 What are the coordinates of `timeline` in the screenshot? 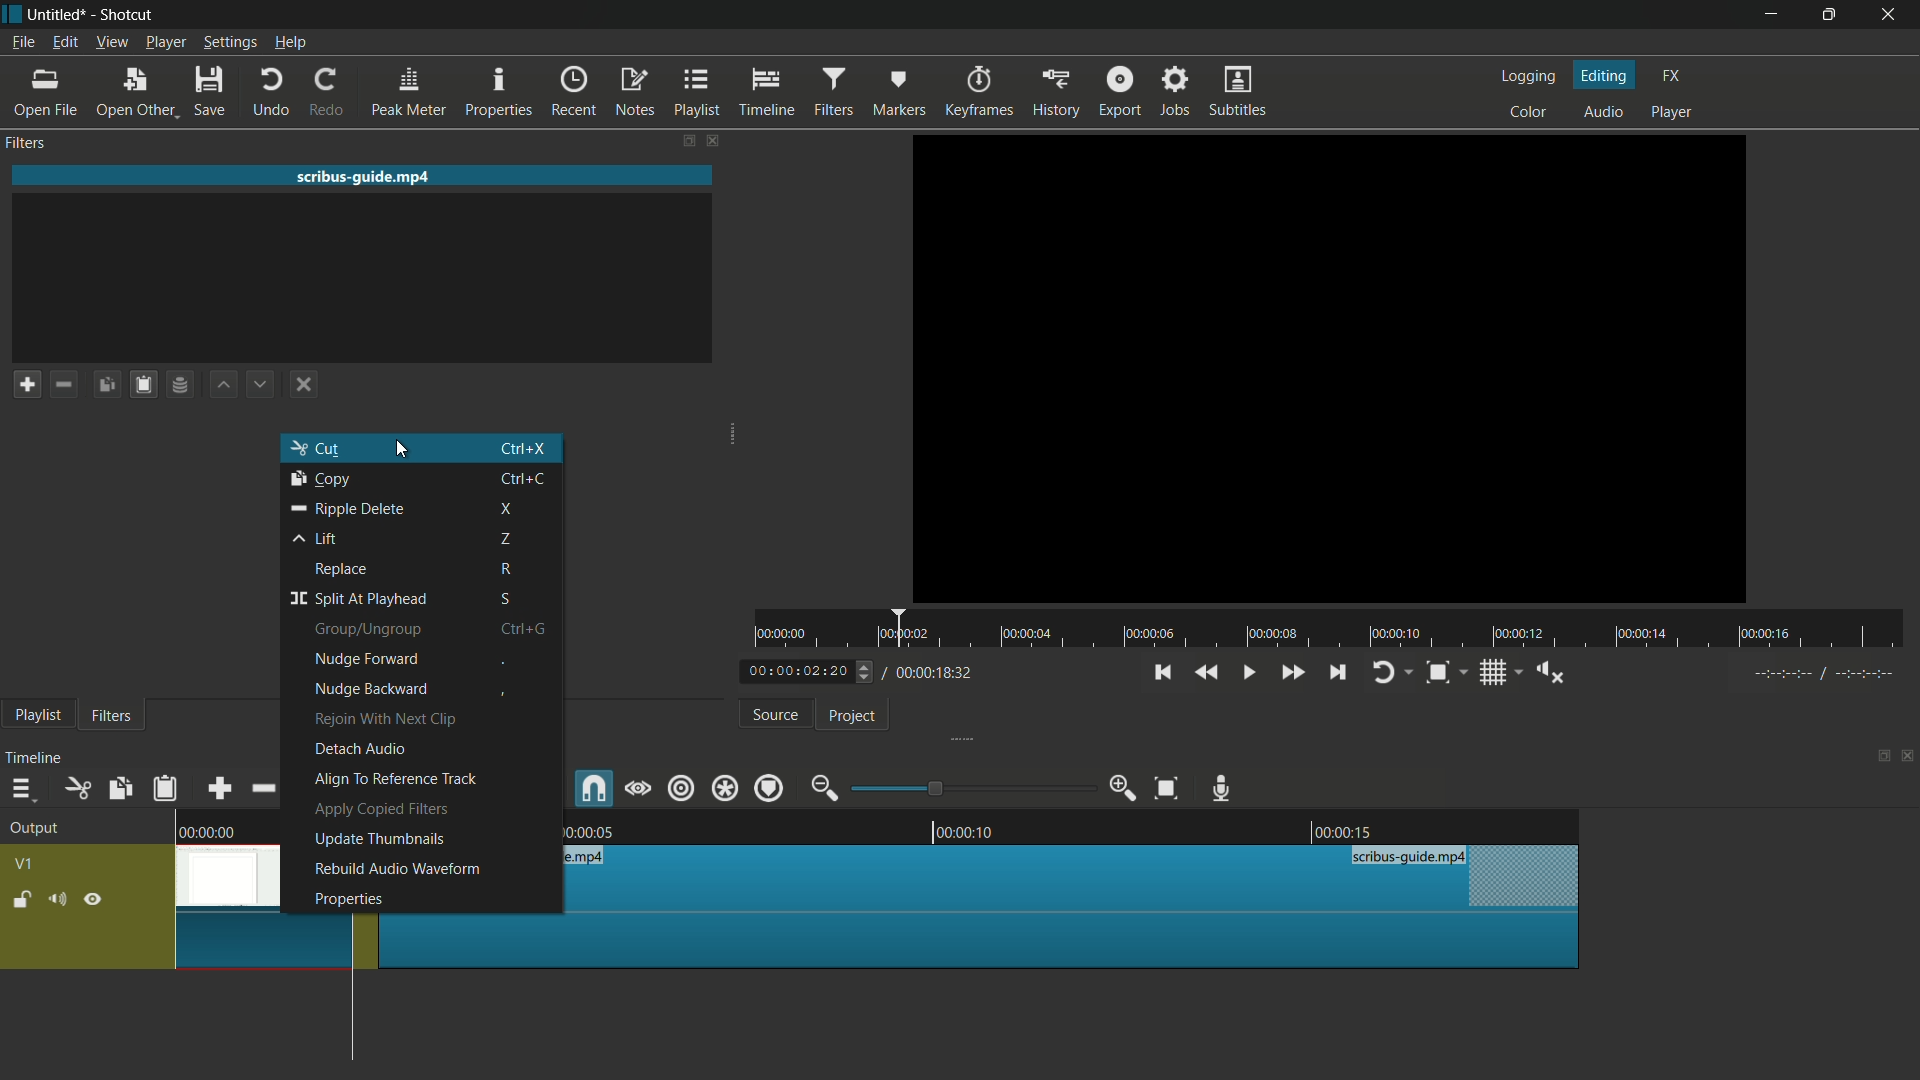 It's located at (769, 92).